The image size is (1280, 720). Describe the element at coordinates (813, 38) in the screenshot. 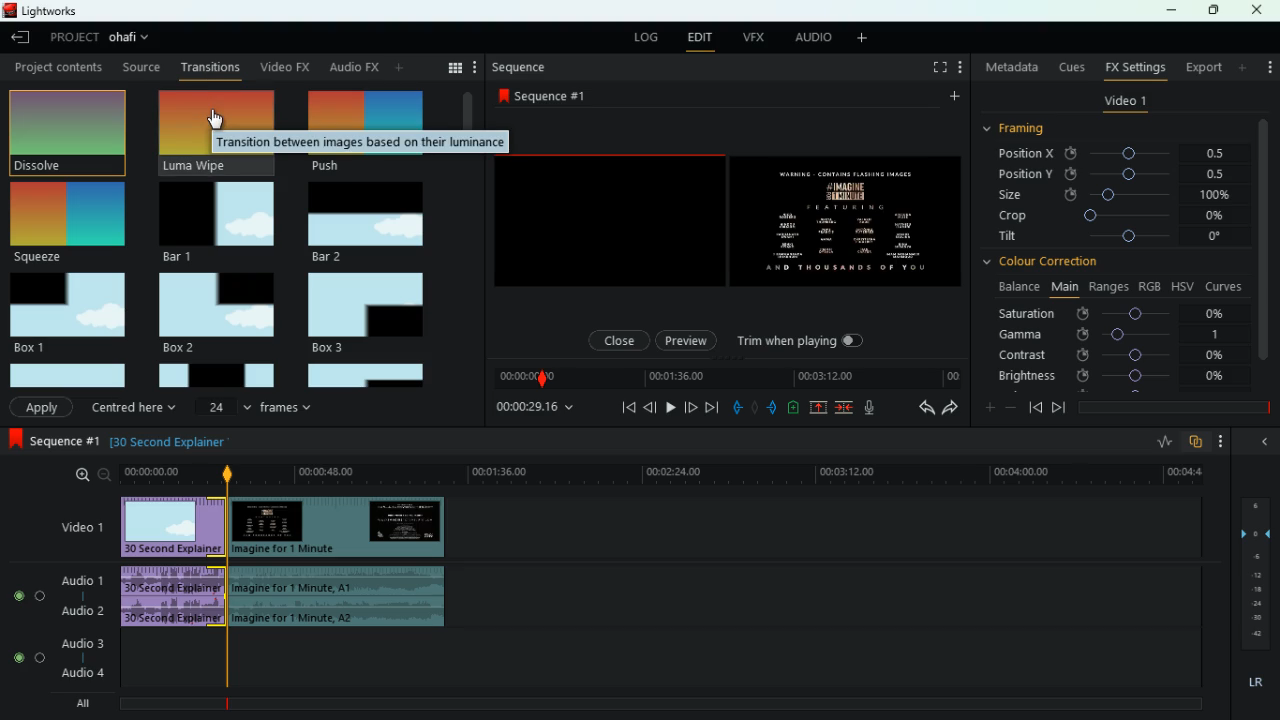

I see `audio` at that location.